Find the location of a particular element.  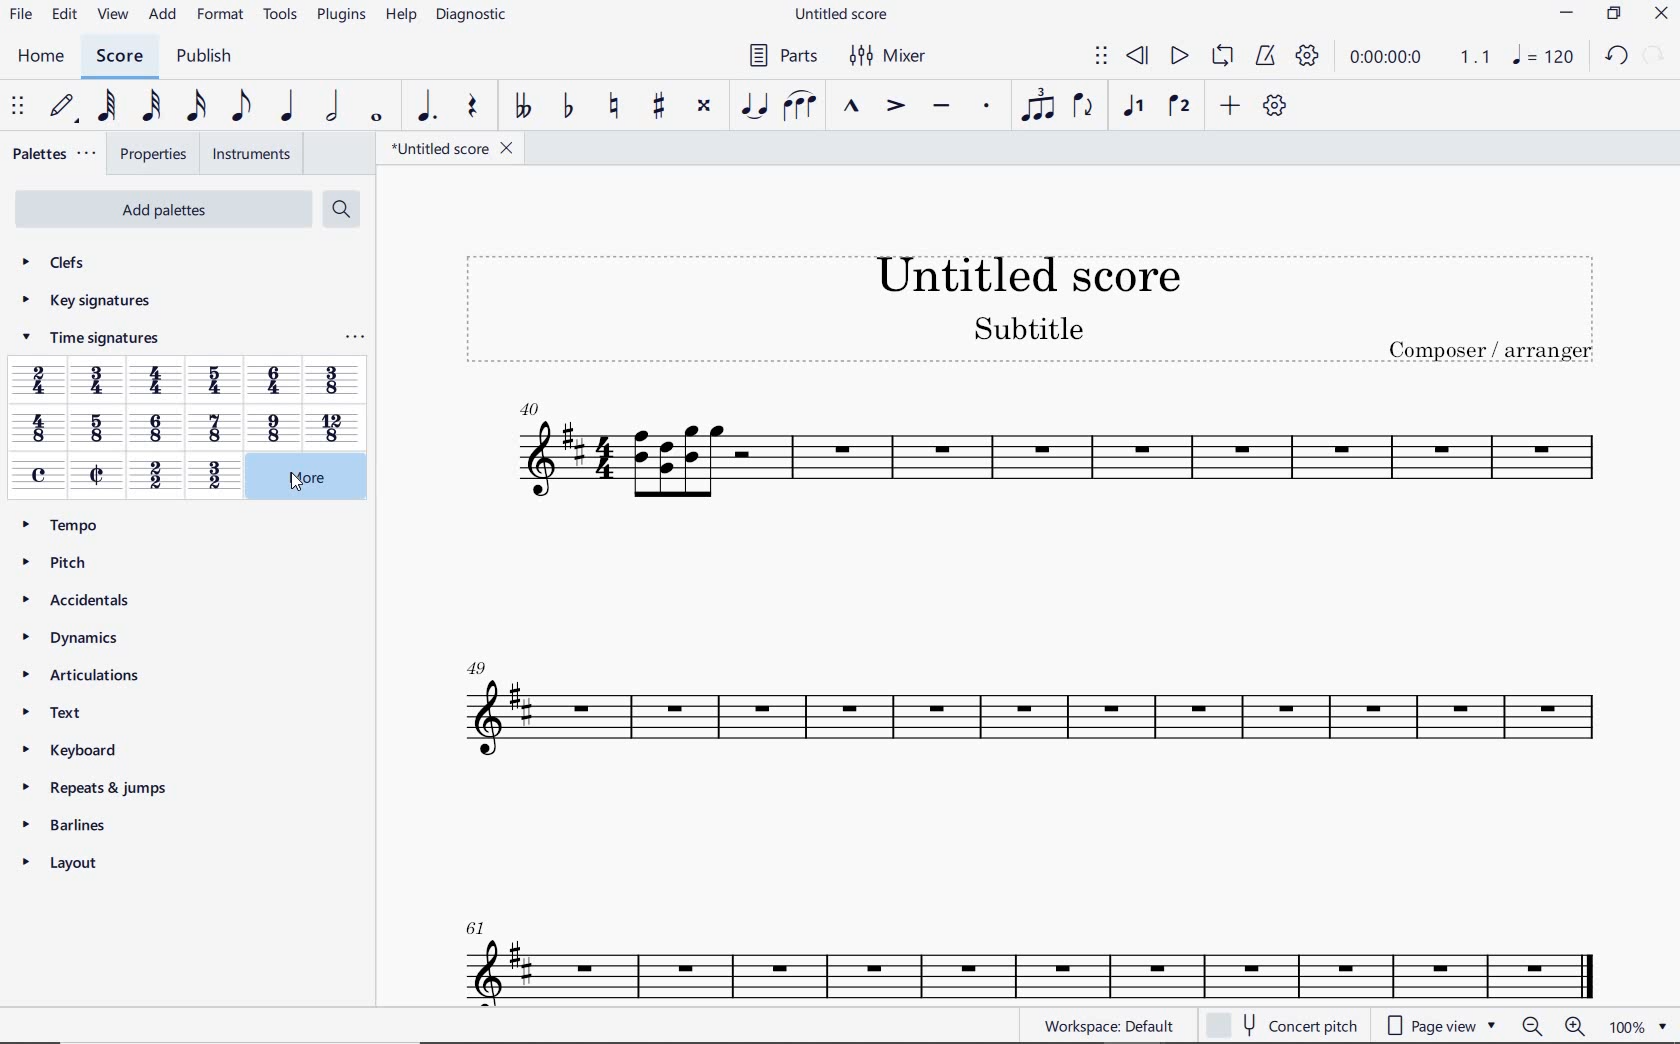

NOTE is located at coordinates (1542, 55).